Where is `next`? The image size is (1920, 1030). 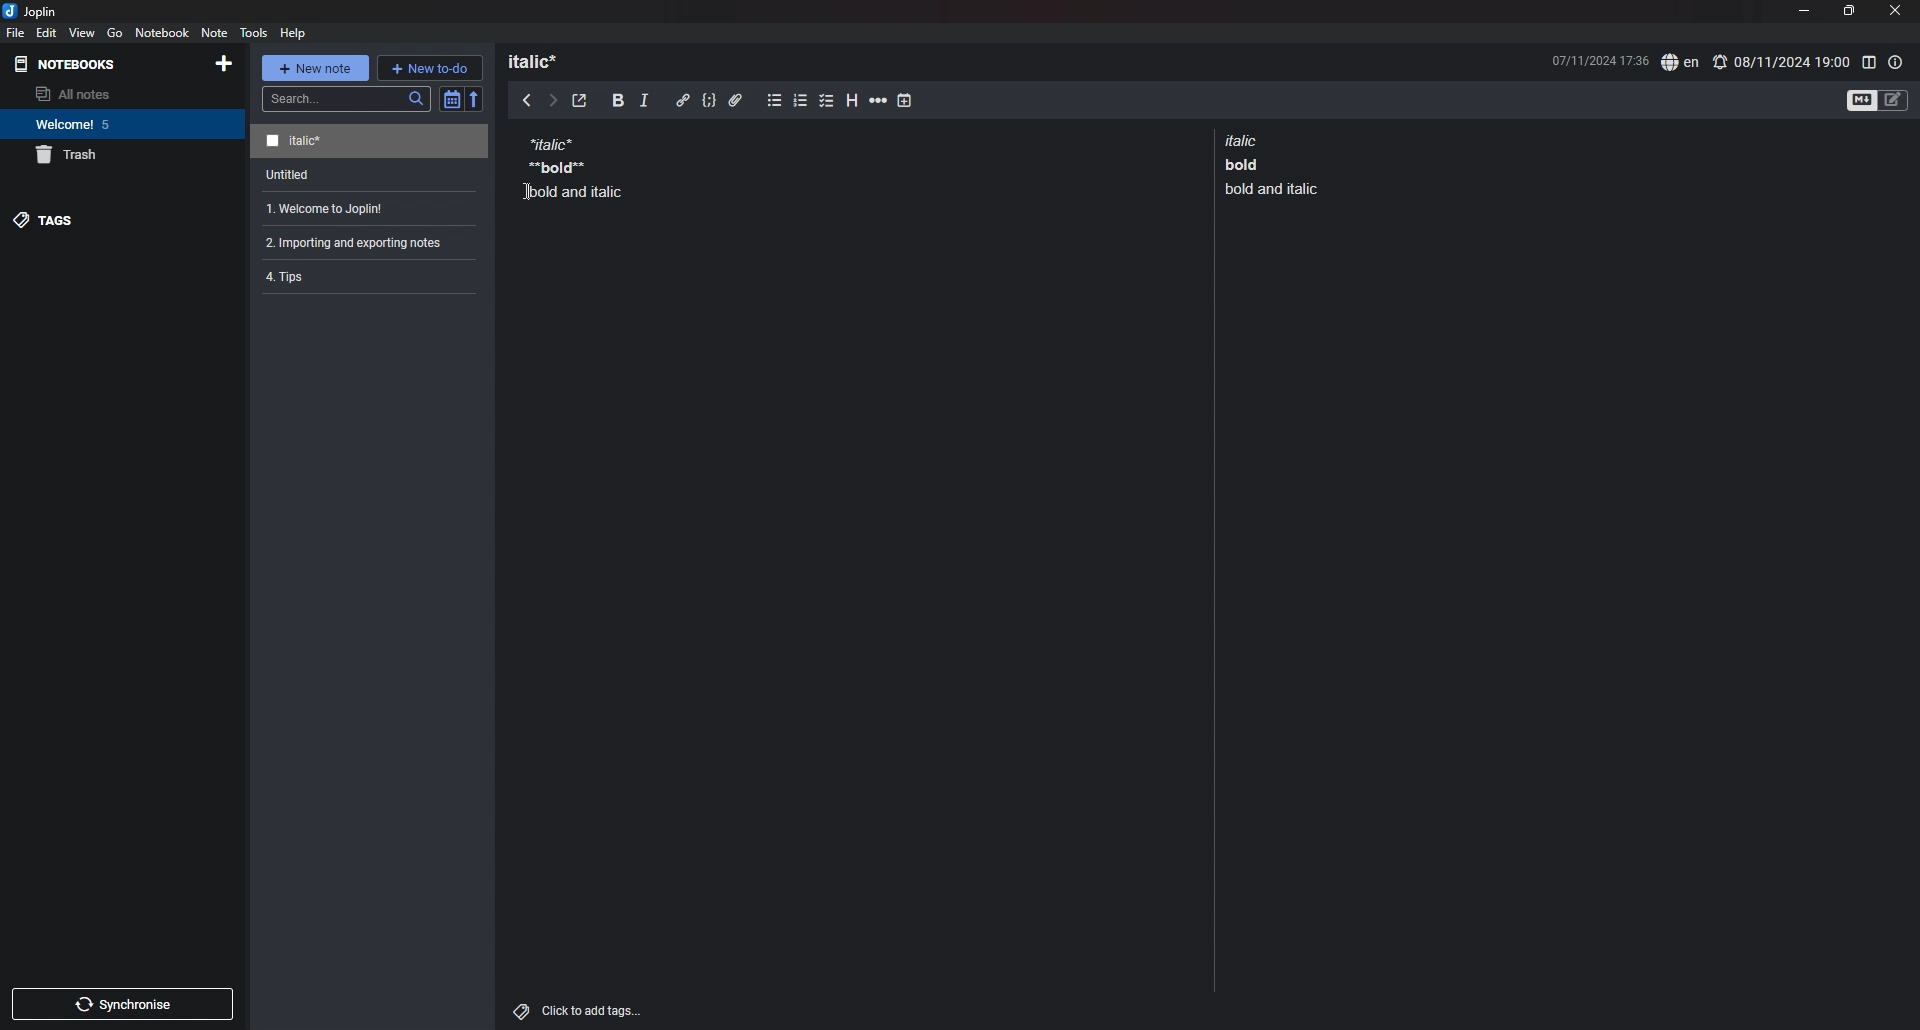
next is located at coordinates (553, 101).